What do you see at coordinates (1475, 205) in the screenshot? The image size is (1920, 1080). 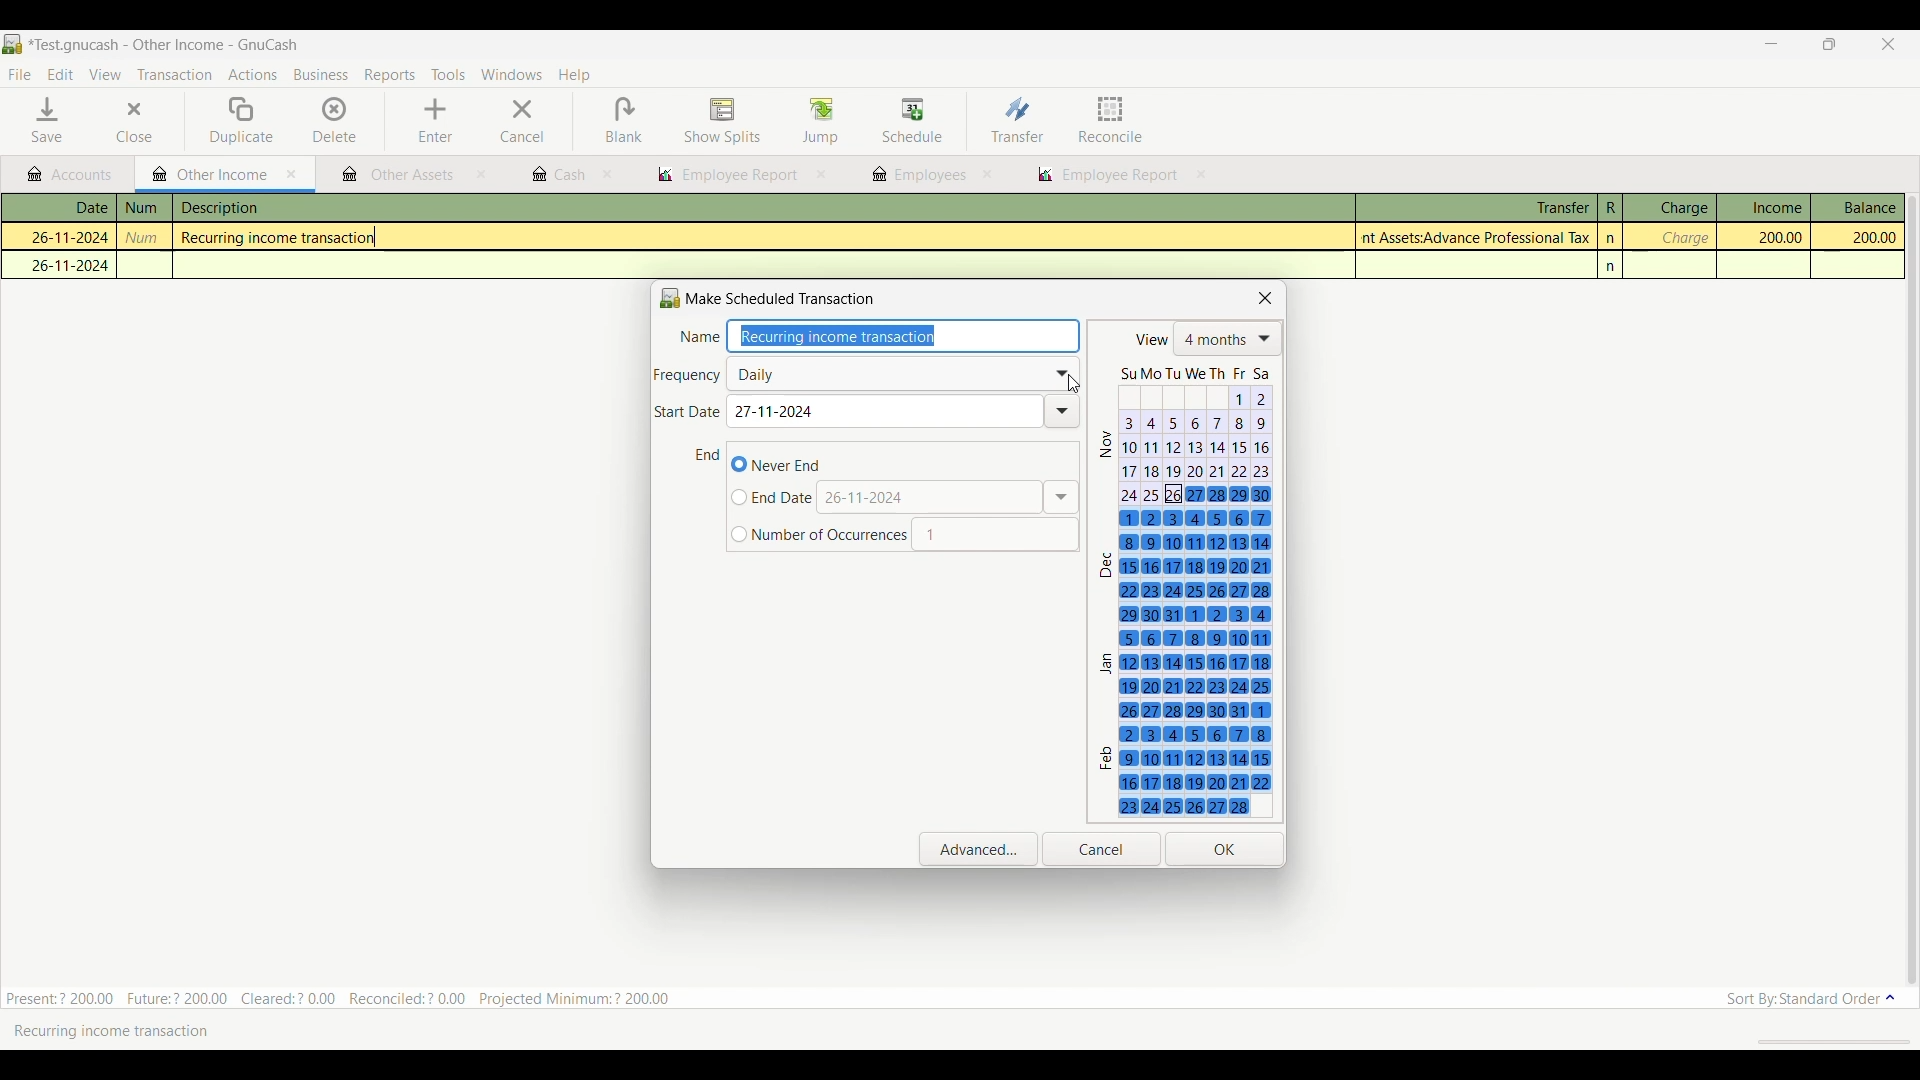 I see `Transfer column` at bounding box center [1475, 205].